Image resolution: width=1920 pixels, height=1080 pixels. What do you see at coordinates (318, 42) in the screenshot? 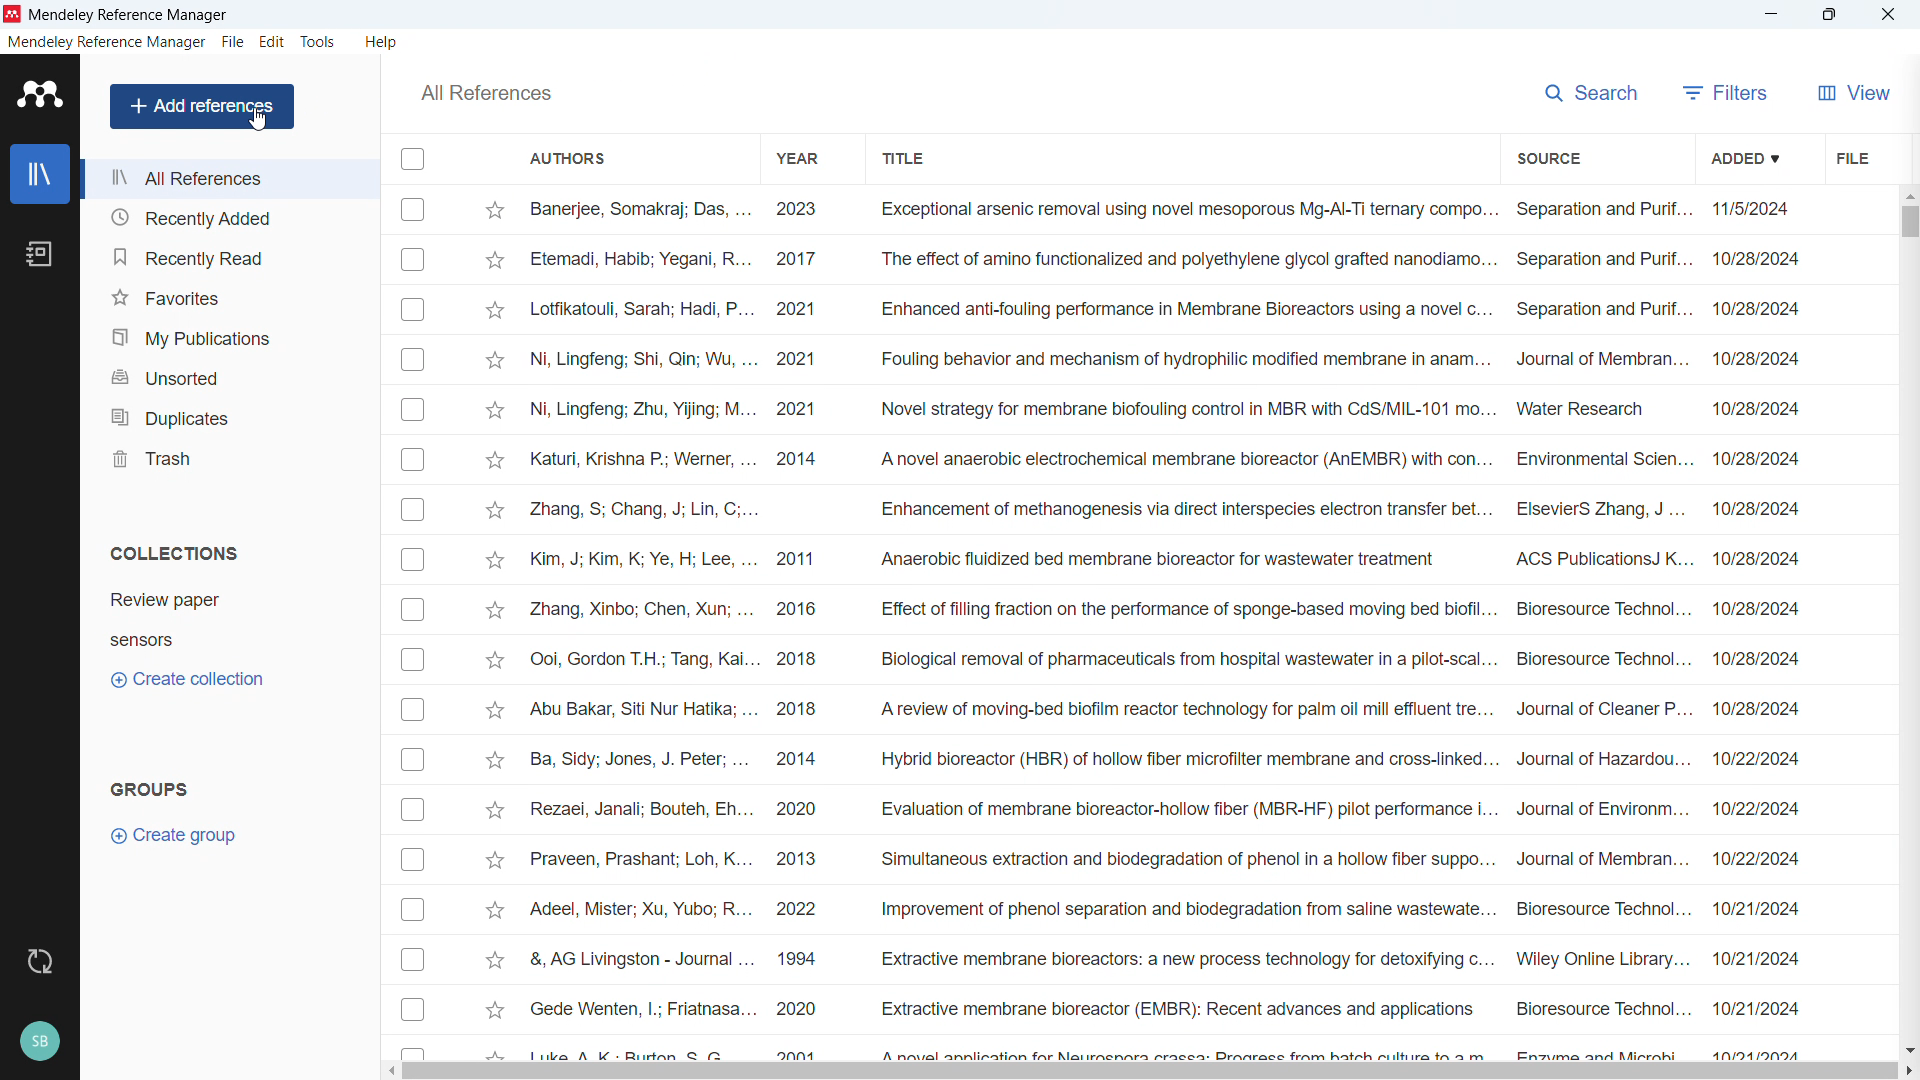
I see `Tools ` at bounding box center [318, 42].